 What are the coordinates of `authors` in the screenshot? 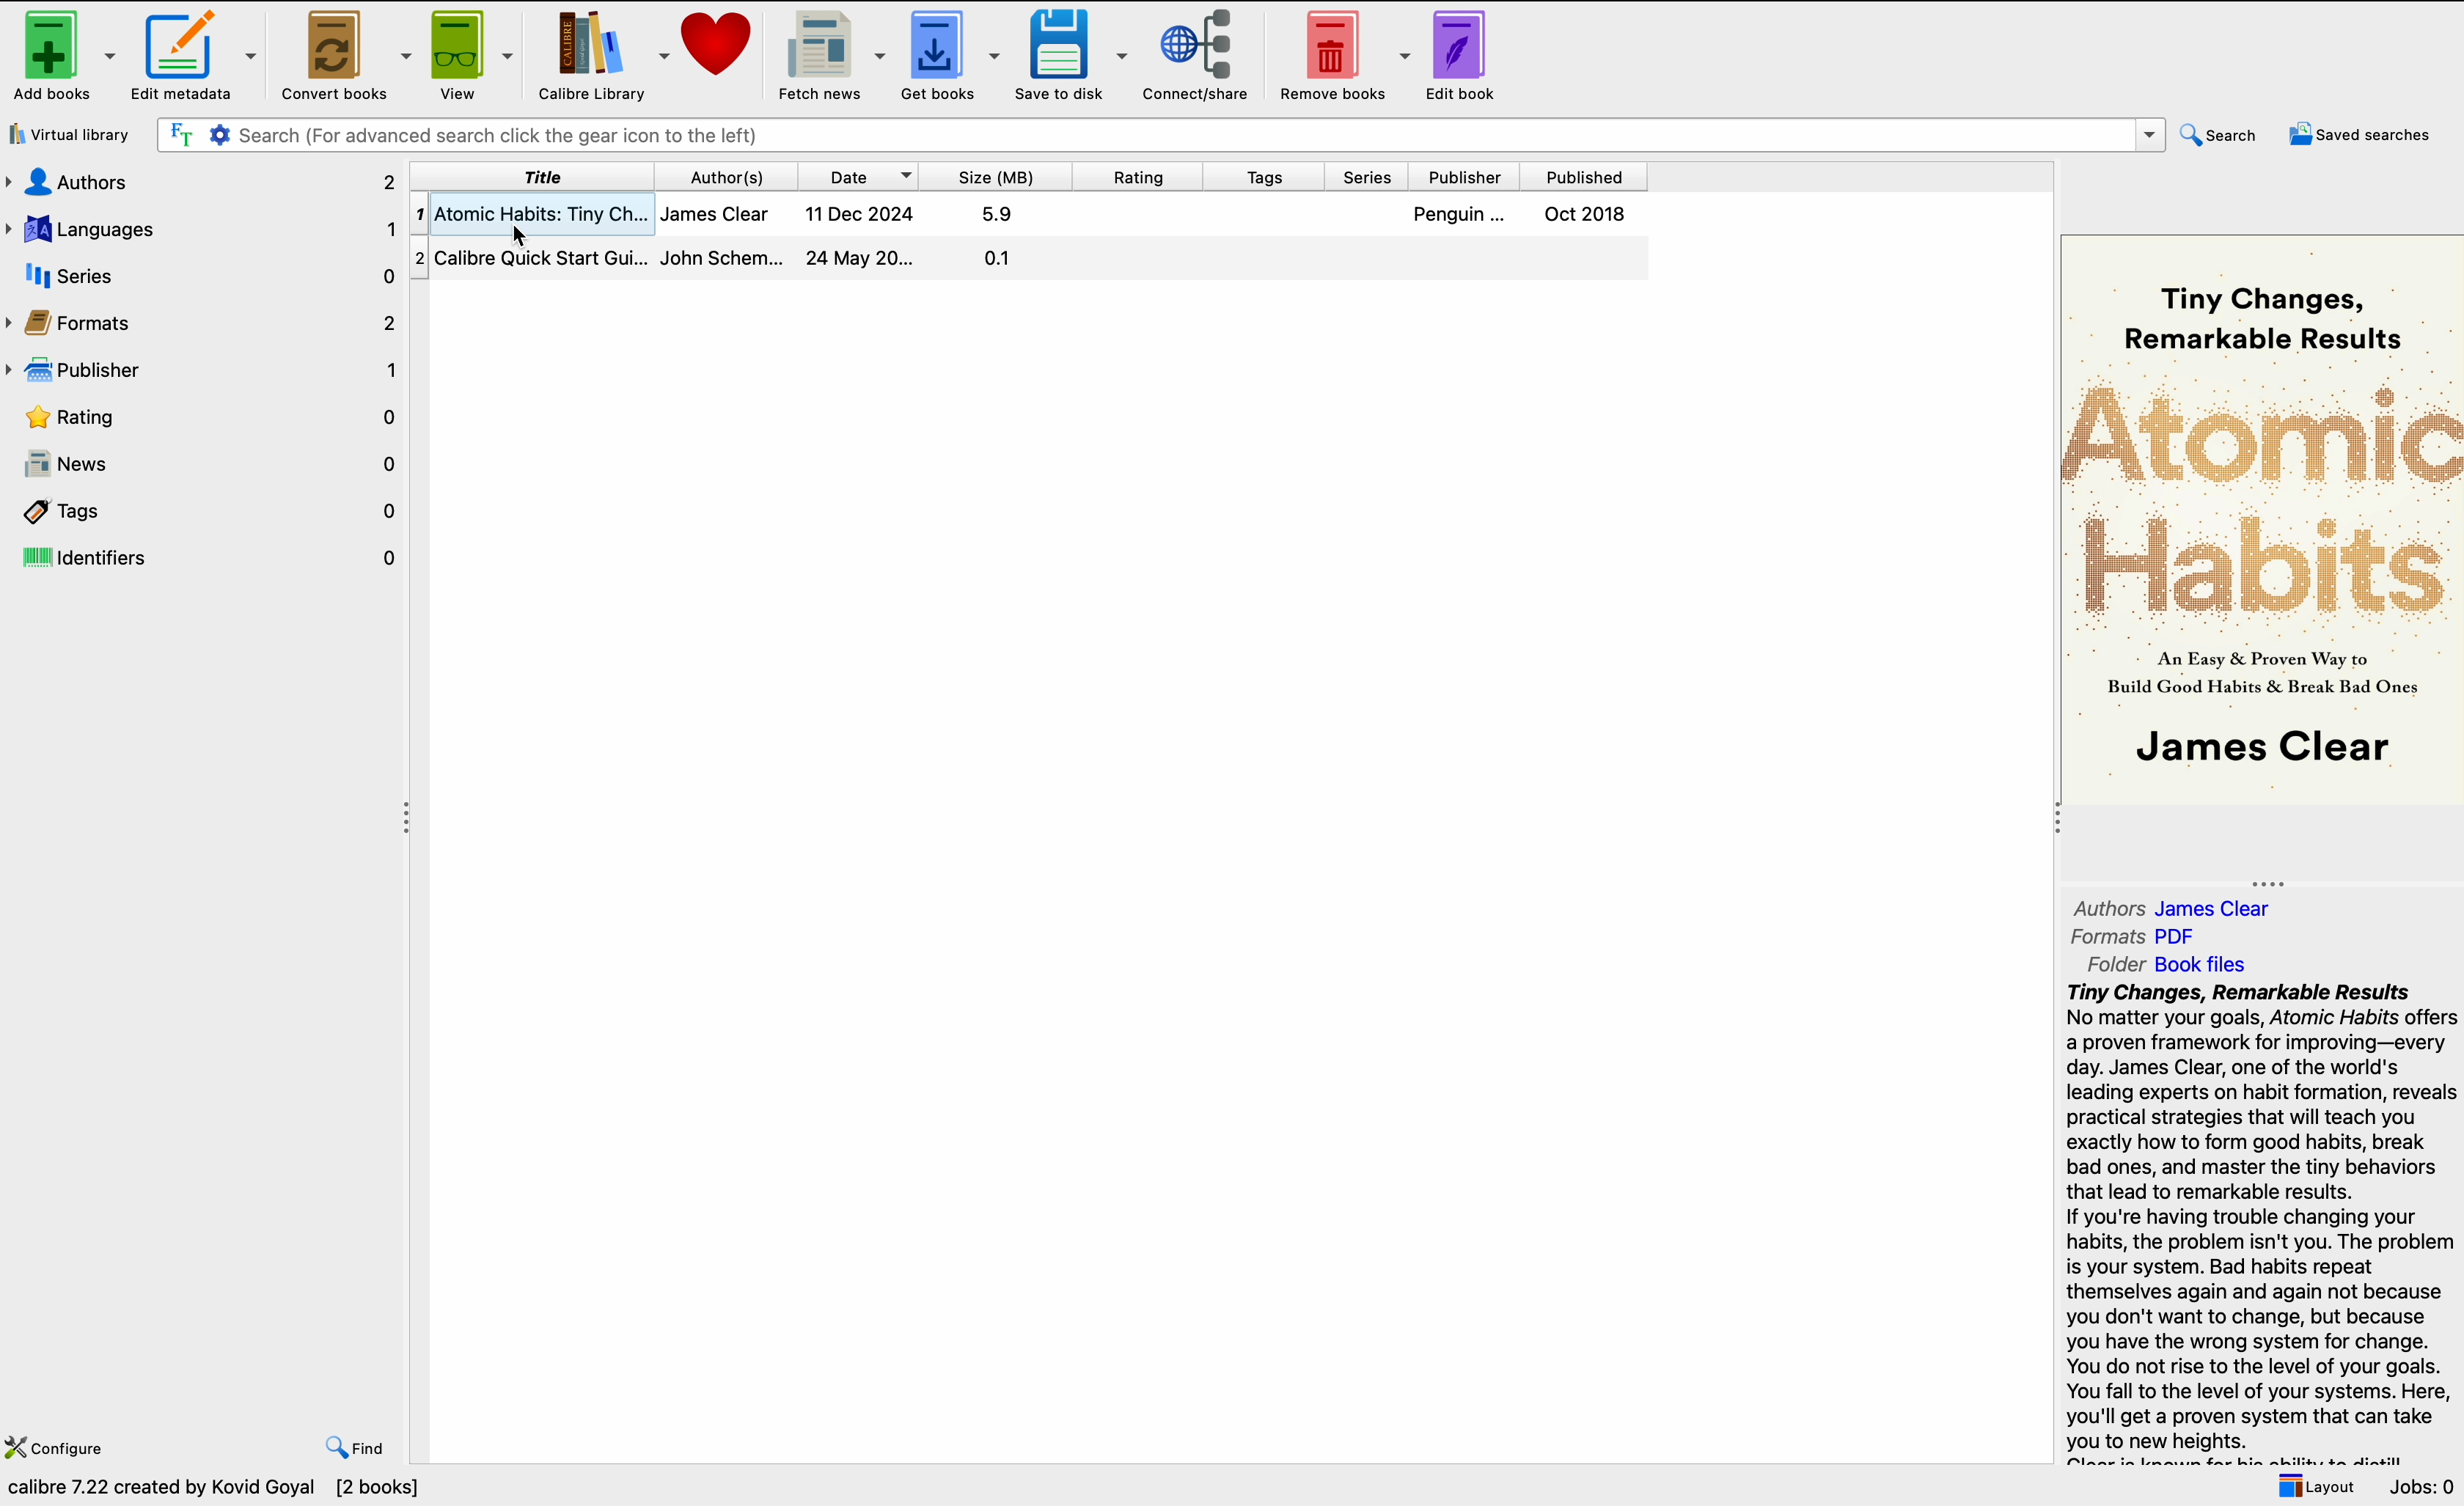 It's located at (2179, 907).